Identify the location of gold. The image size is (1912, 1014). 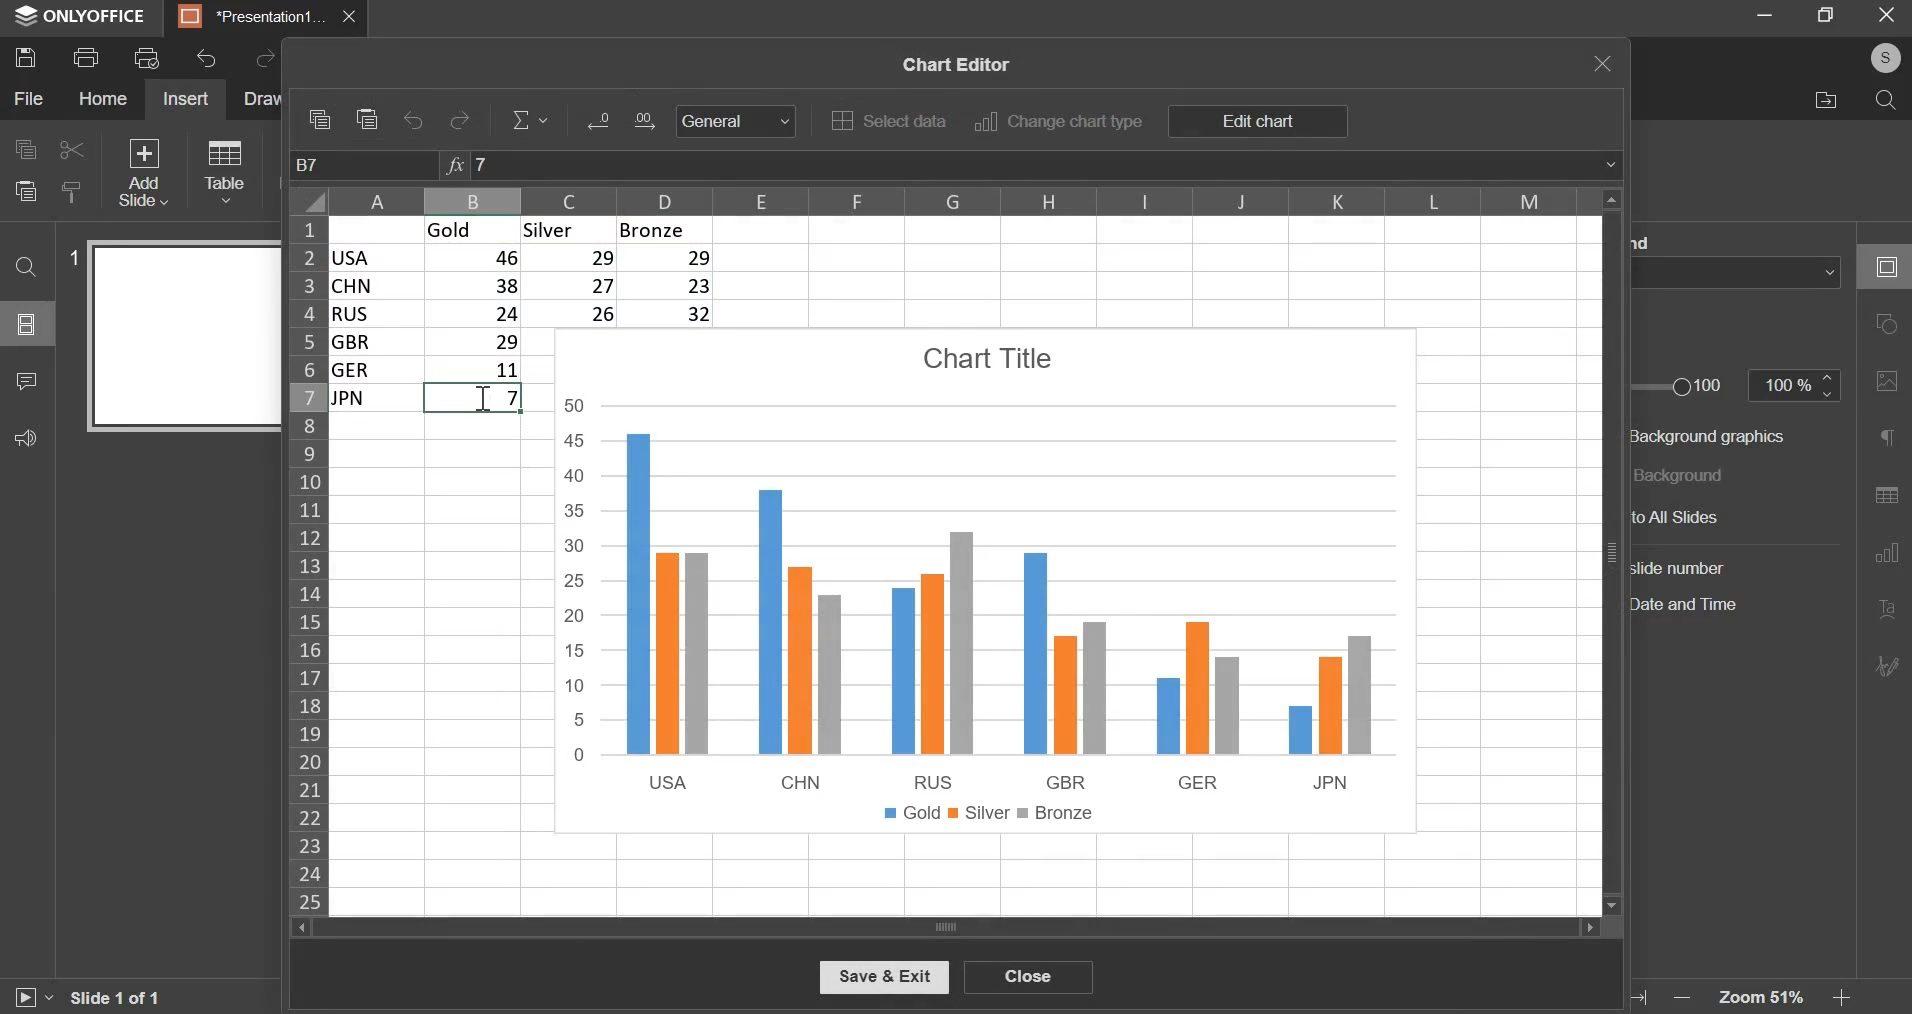
(462, 229).